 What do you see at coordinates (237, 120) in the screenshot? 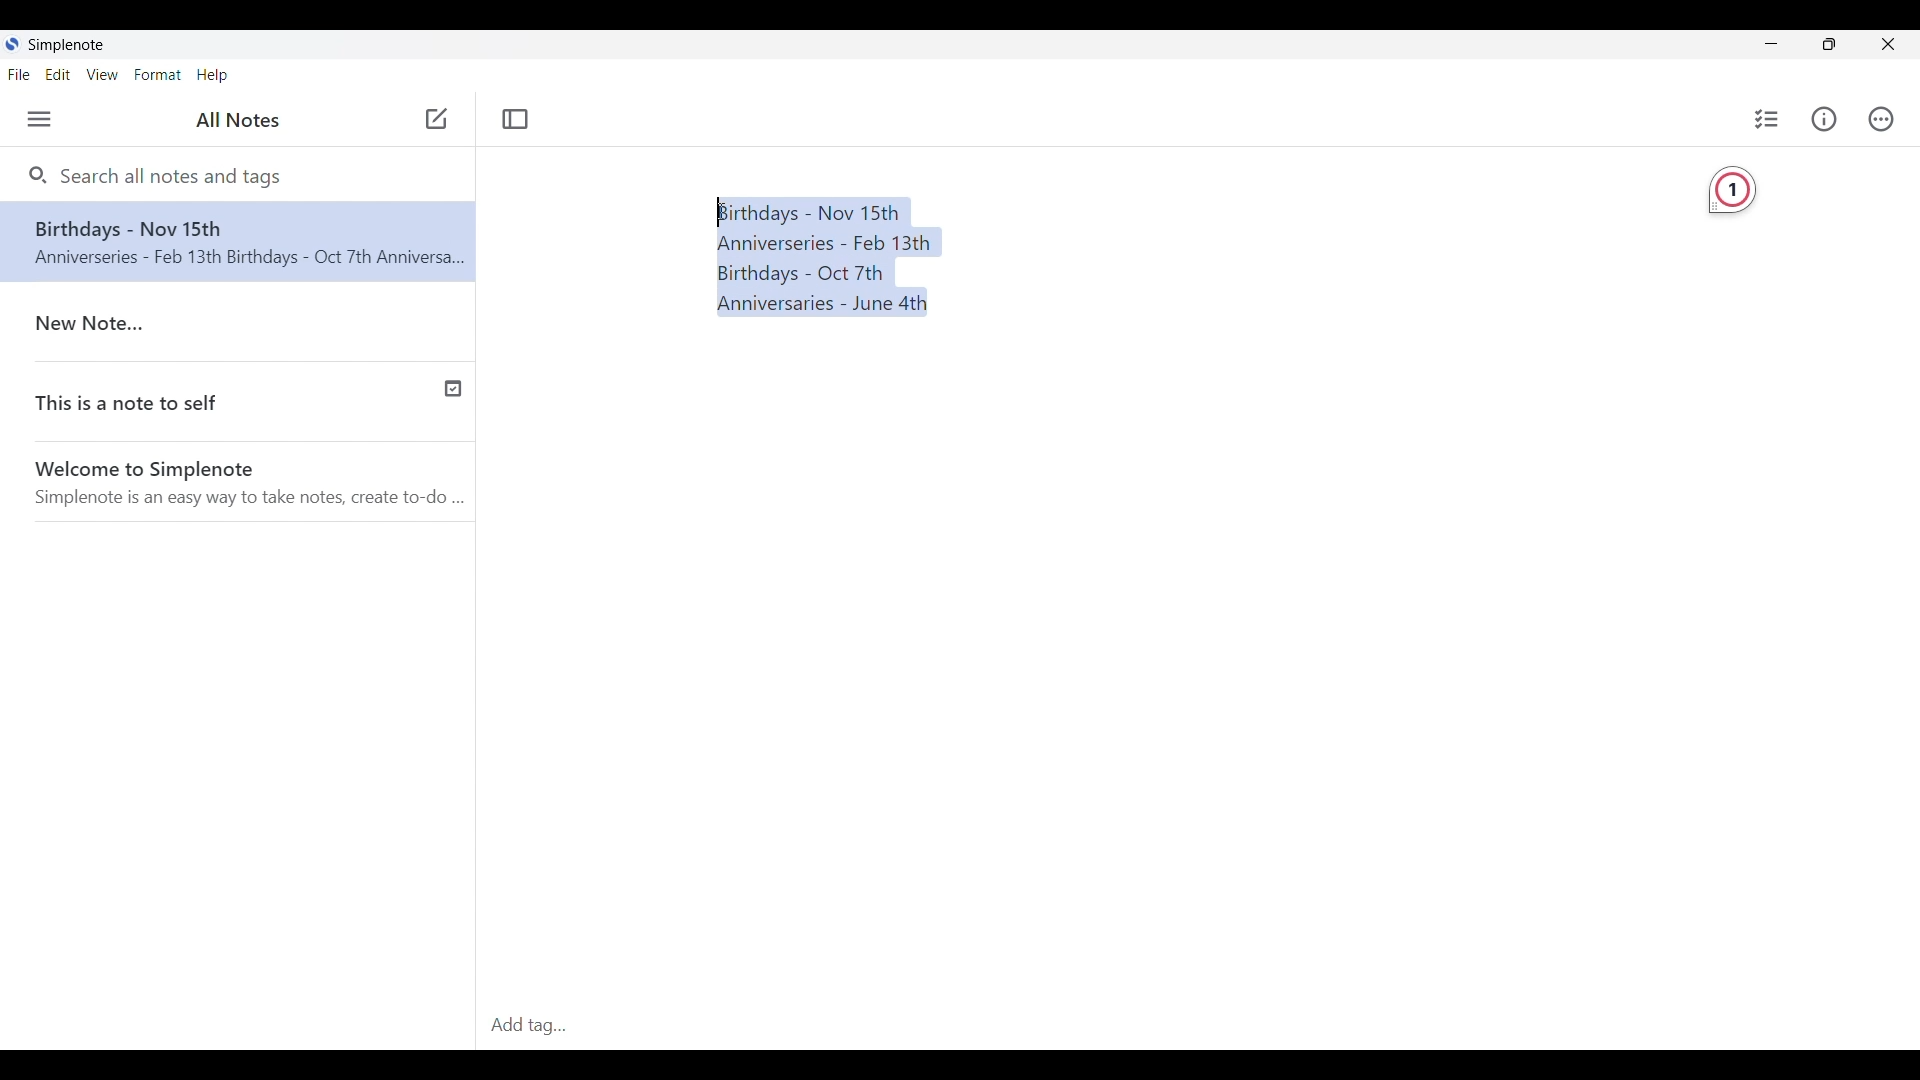
I see `All Notes(Title of left side panel)` at bounding box center [237, 120].